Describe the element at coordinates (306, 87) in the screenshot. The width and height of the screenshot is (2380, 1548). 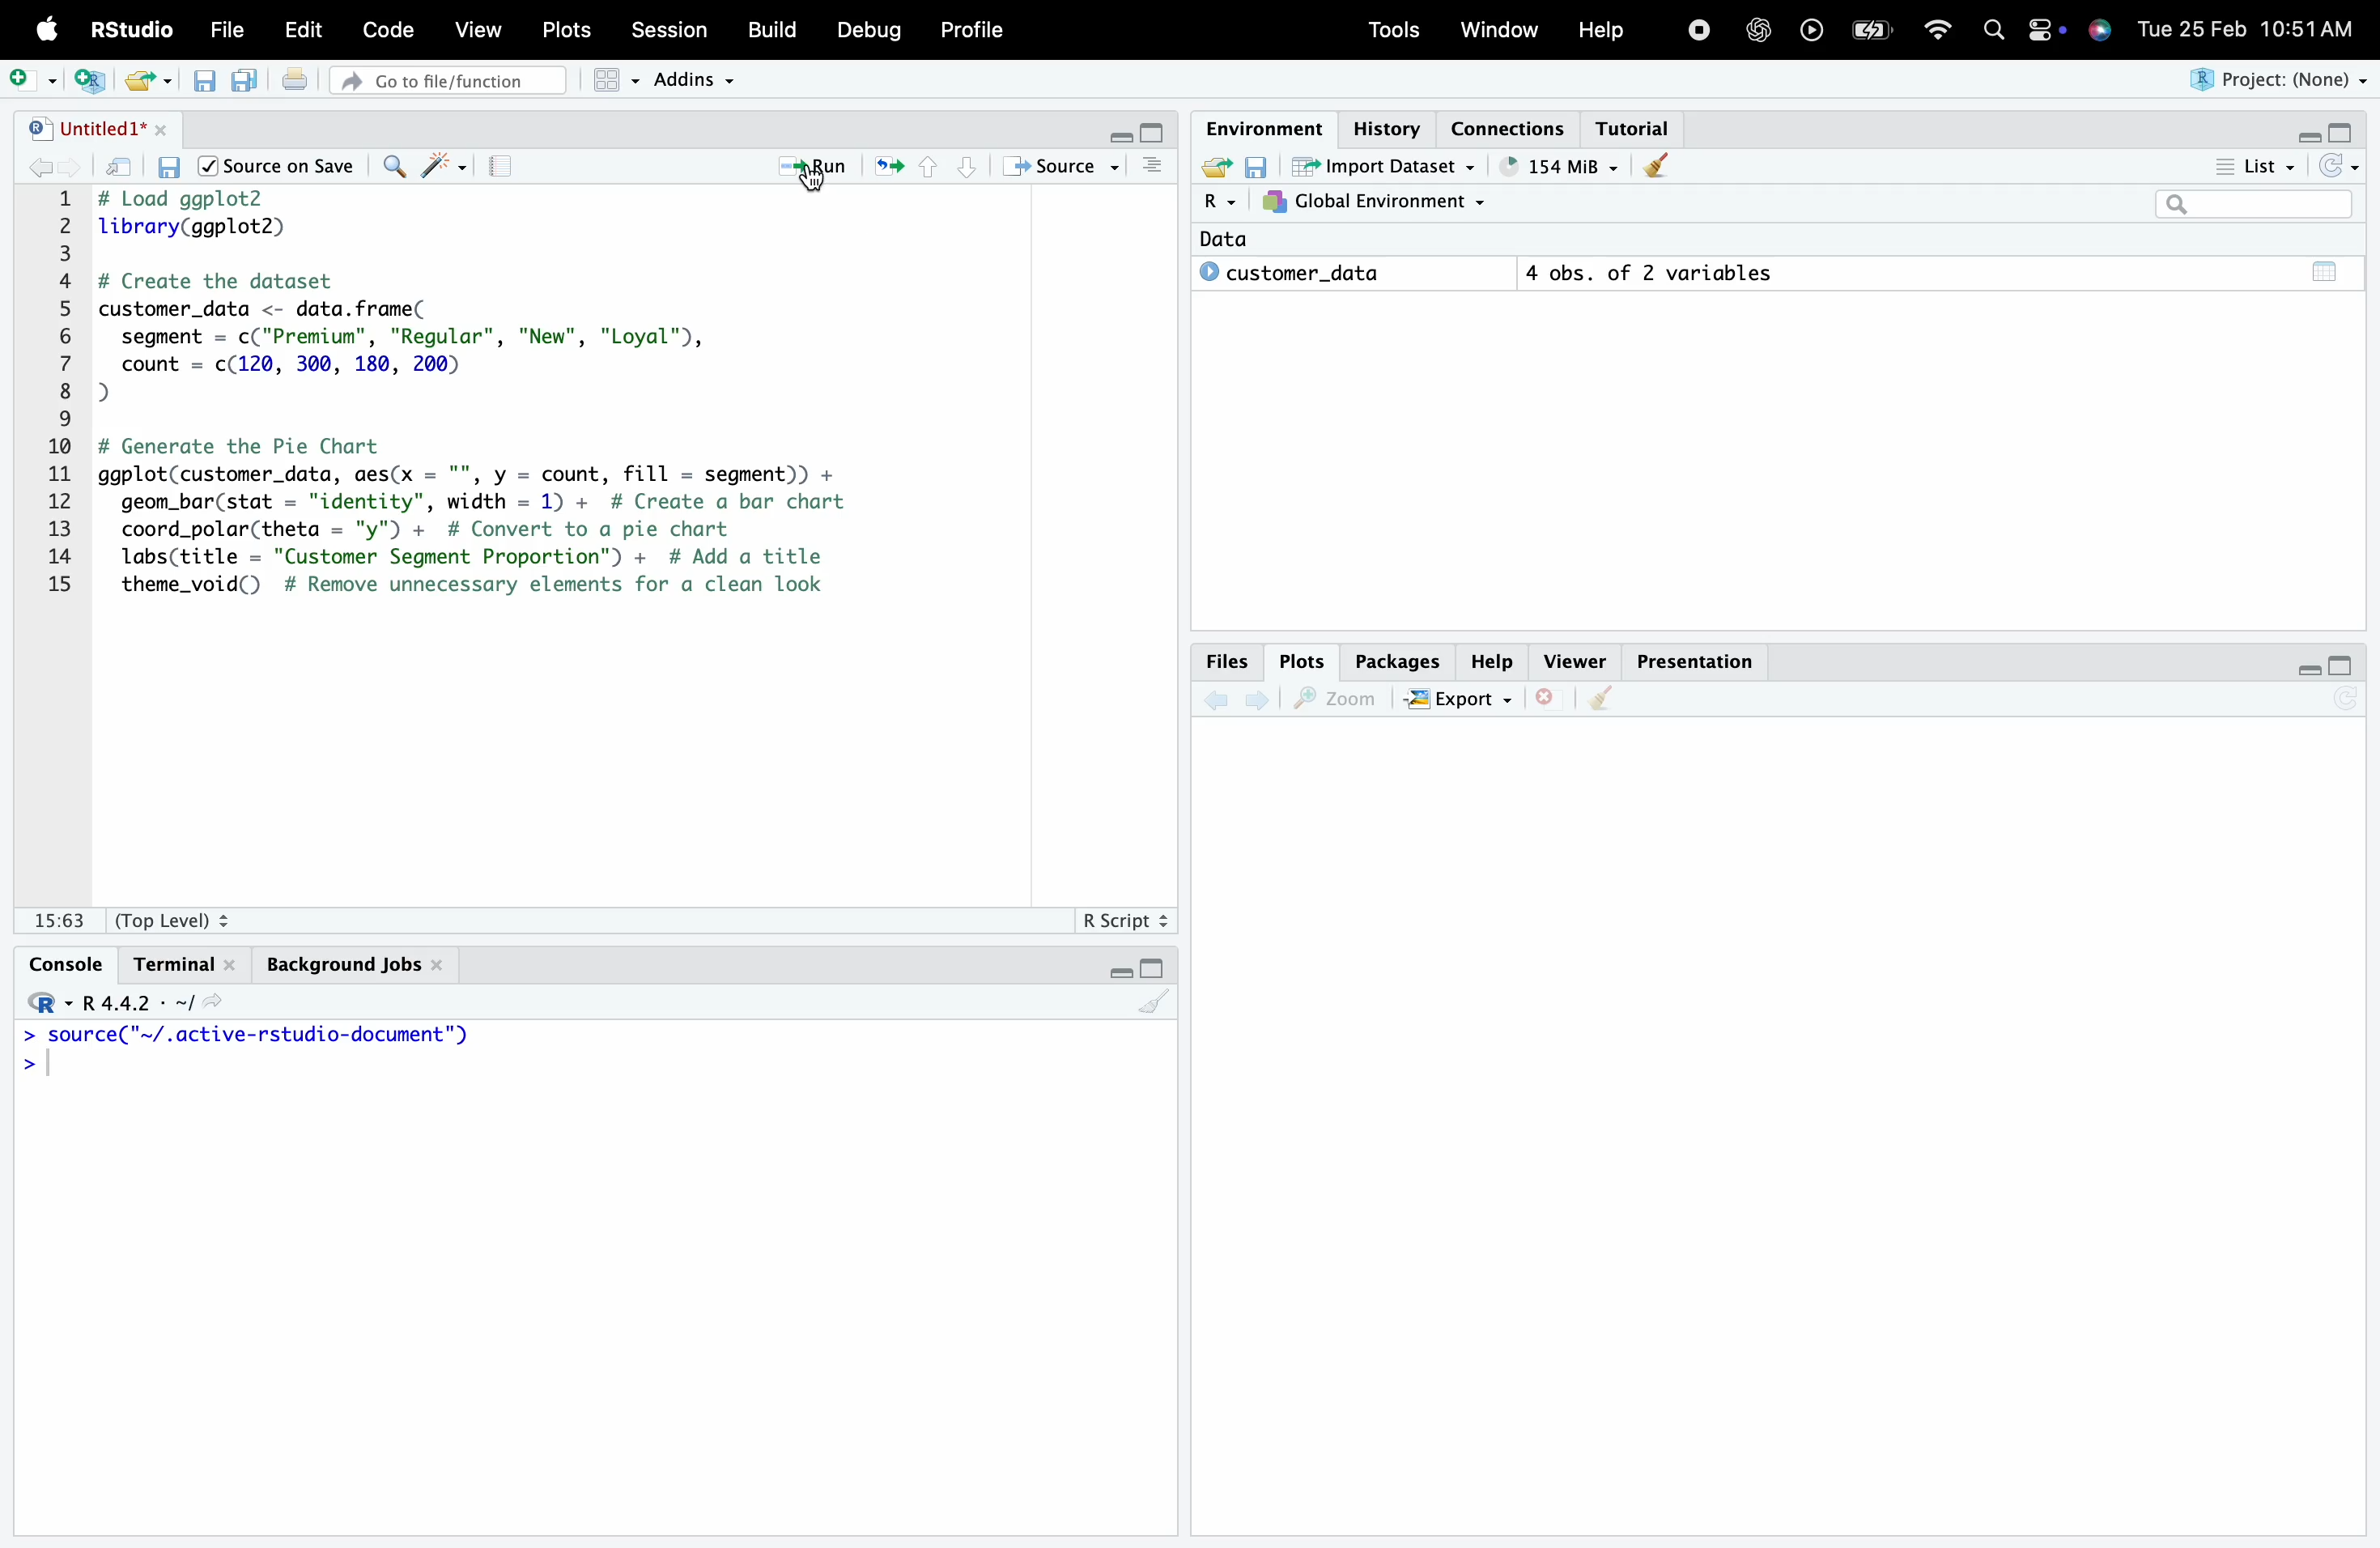
I see `print` at that location.